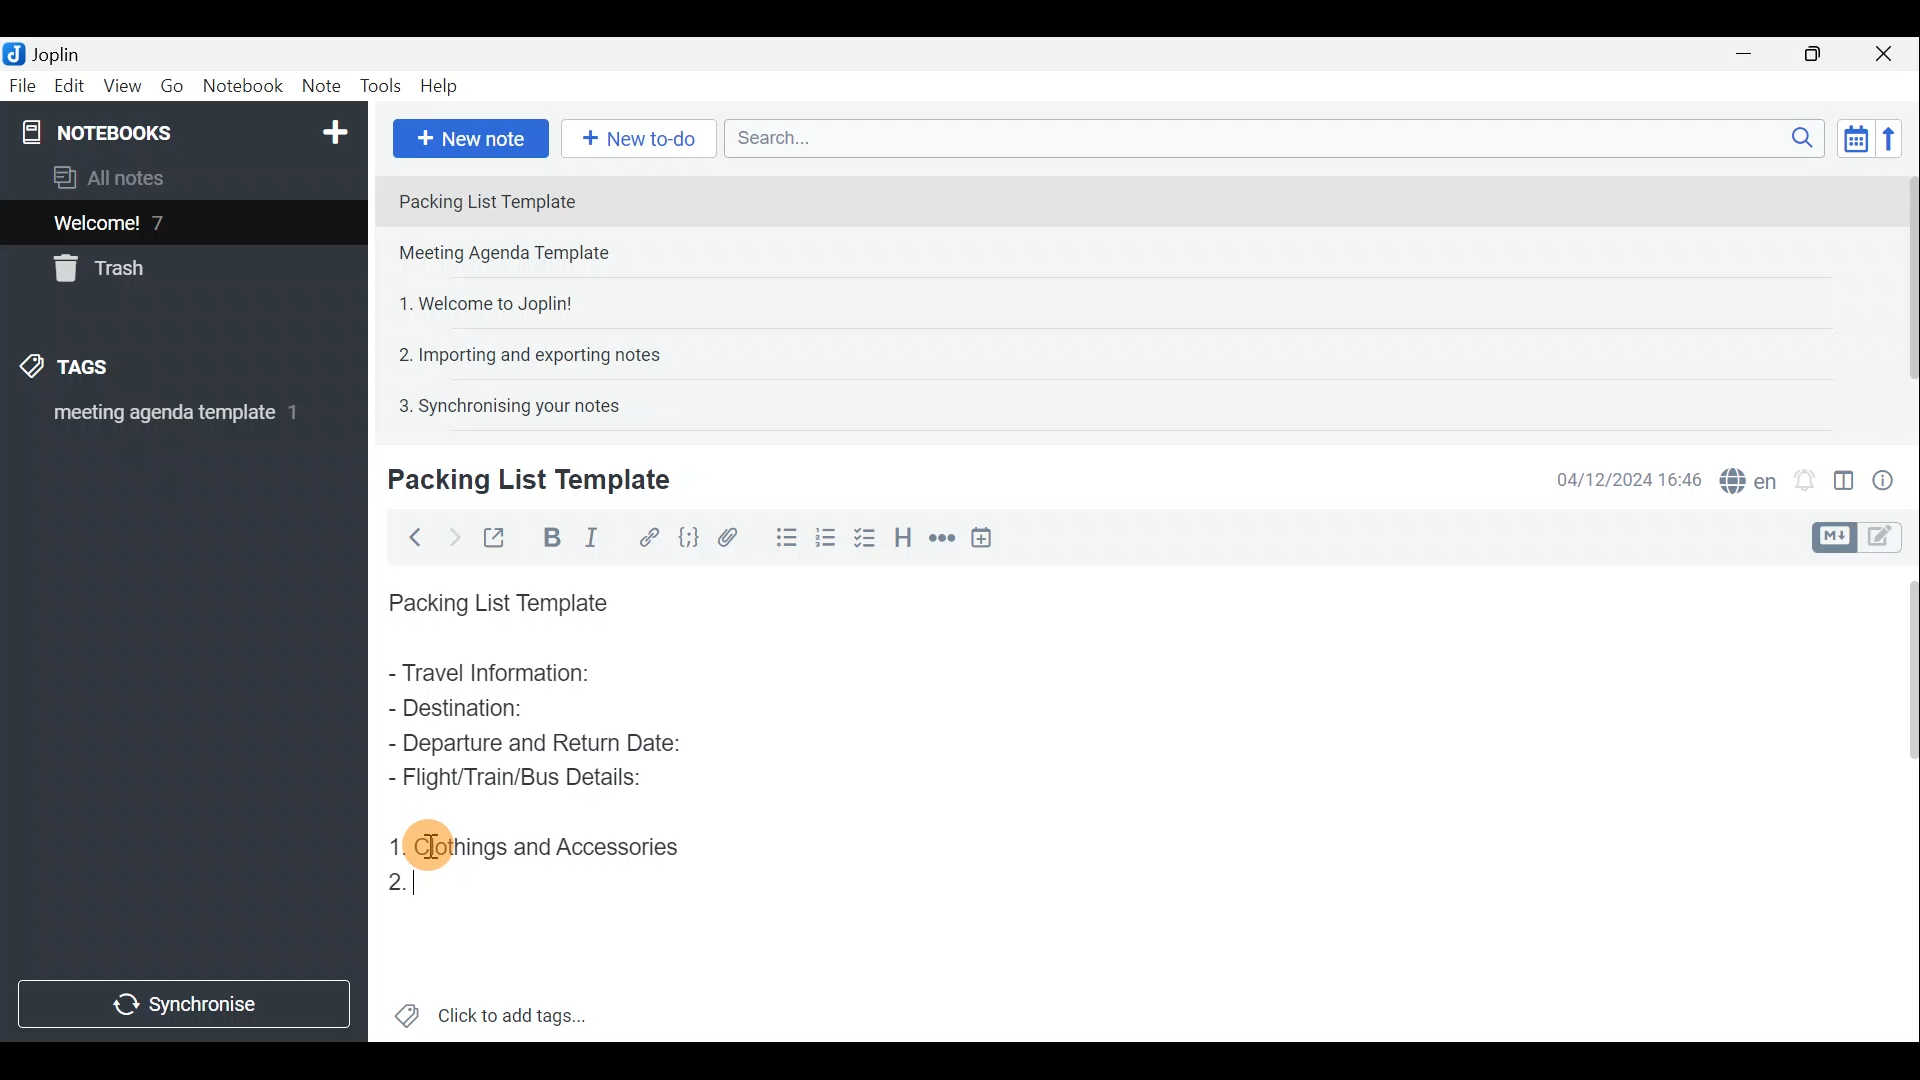 Image resolution: width=1920 pixels, height=1080 pixels. Describe the element at coordinates (65, 87) in the screenshot. I see `Edit` at that location.